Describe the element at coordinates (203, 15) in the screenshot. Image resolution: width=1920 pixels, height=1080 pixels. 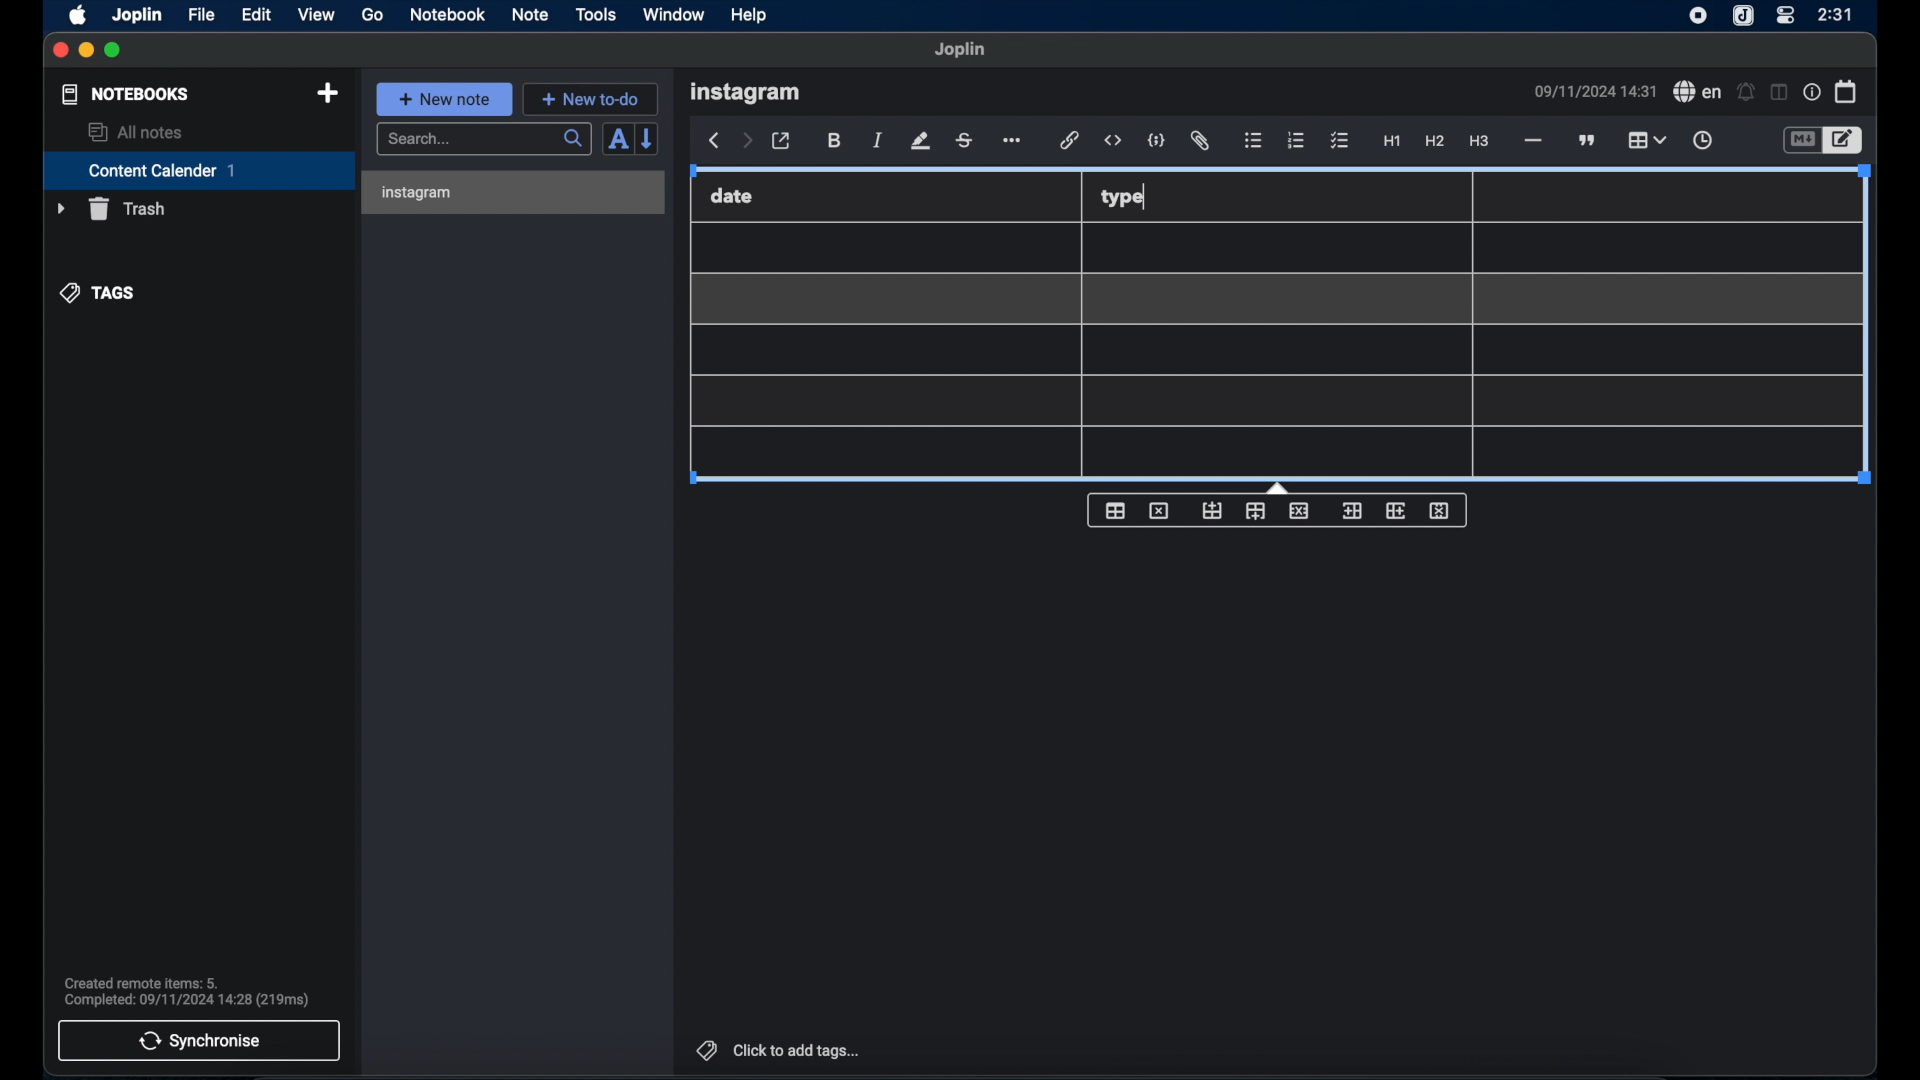
I see `file` at that location.